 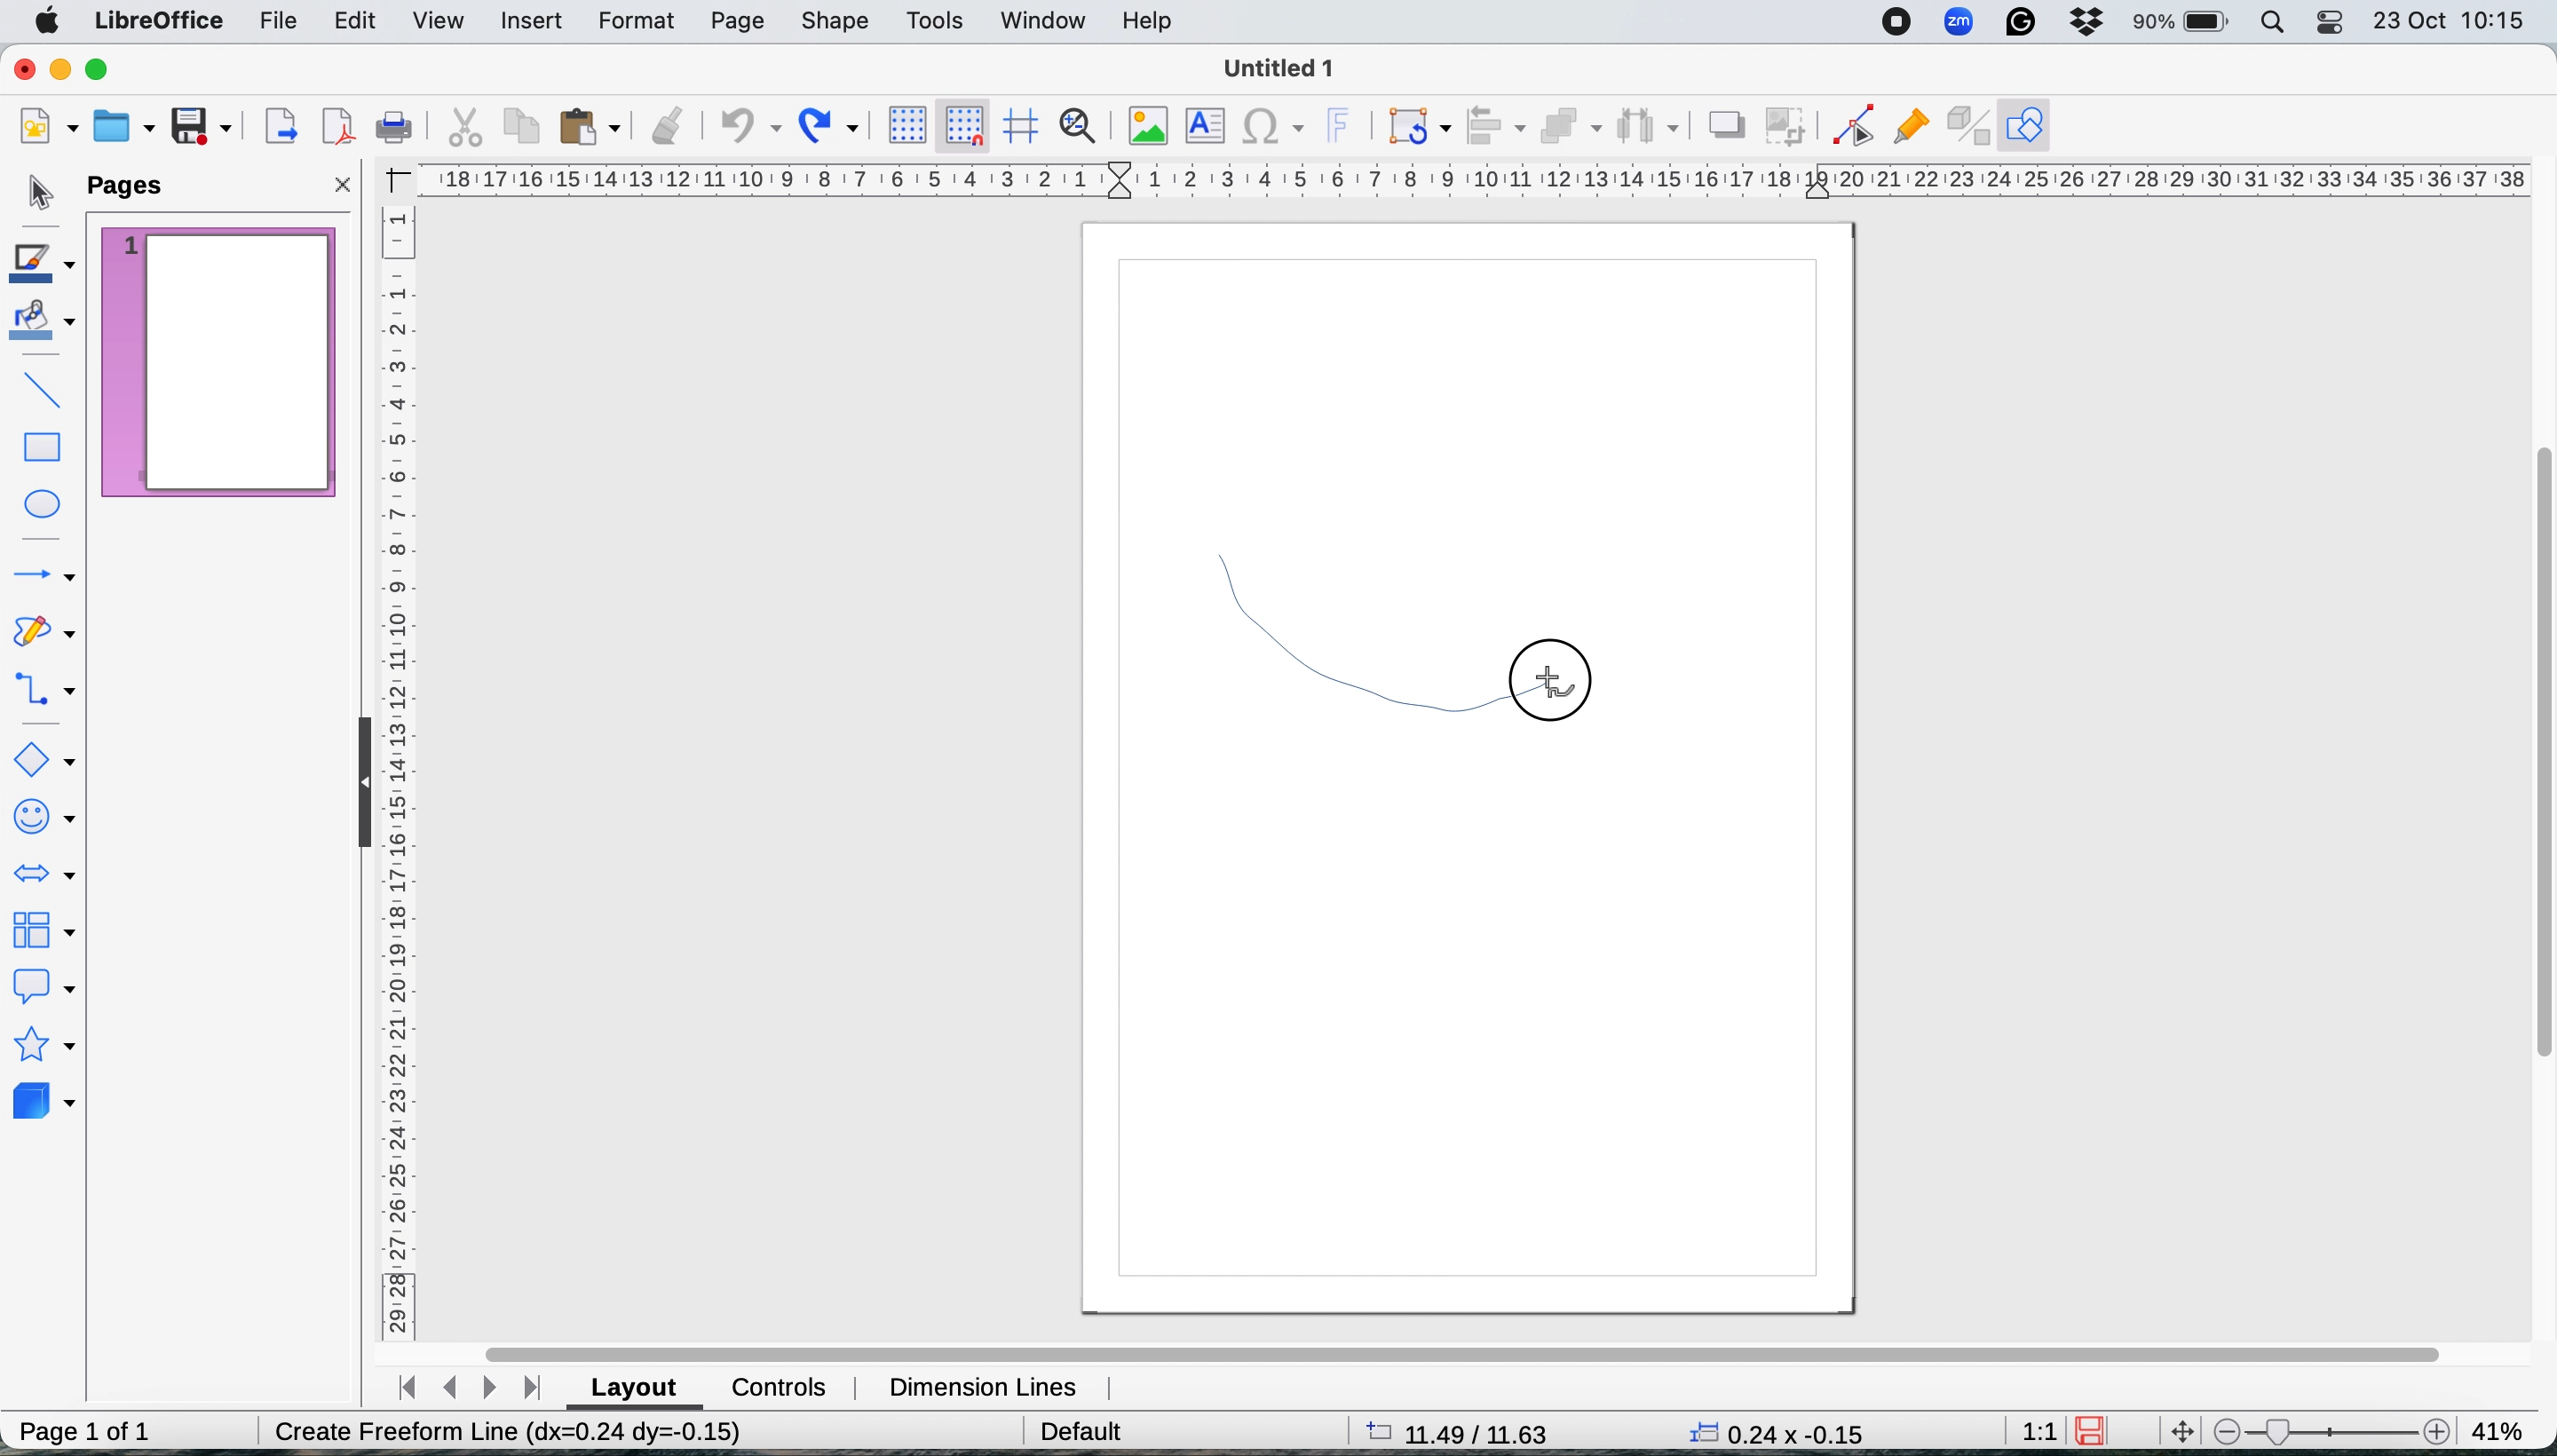 What do you see at coordinates (534, 23) in the screenshot?
I see `insert` at bounding box center [534, 23].